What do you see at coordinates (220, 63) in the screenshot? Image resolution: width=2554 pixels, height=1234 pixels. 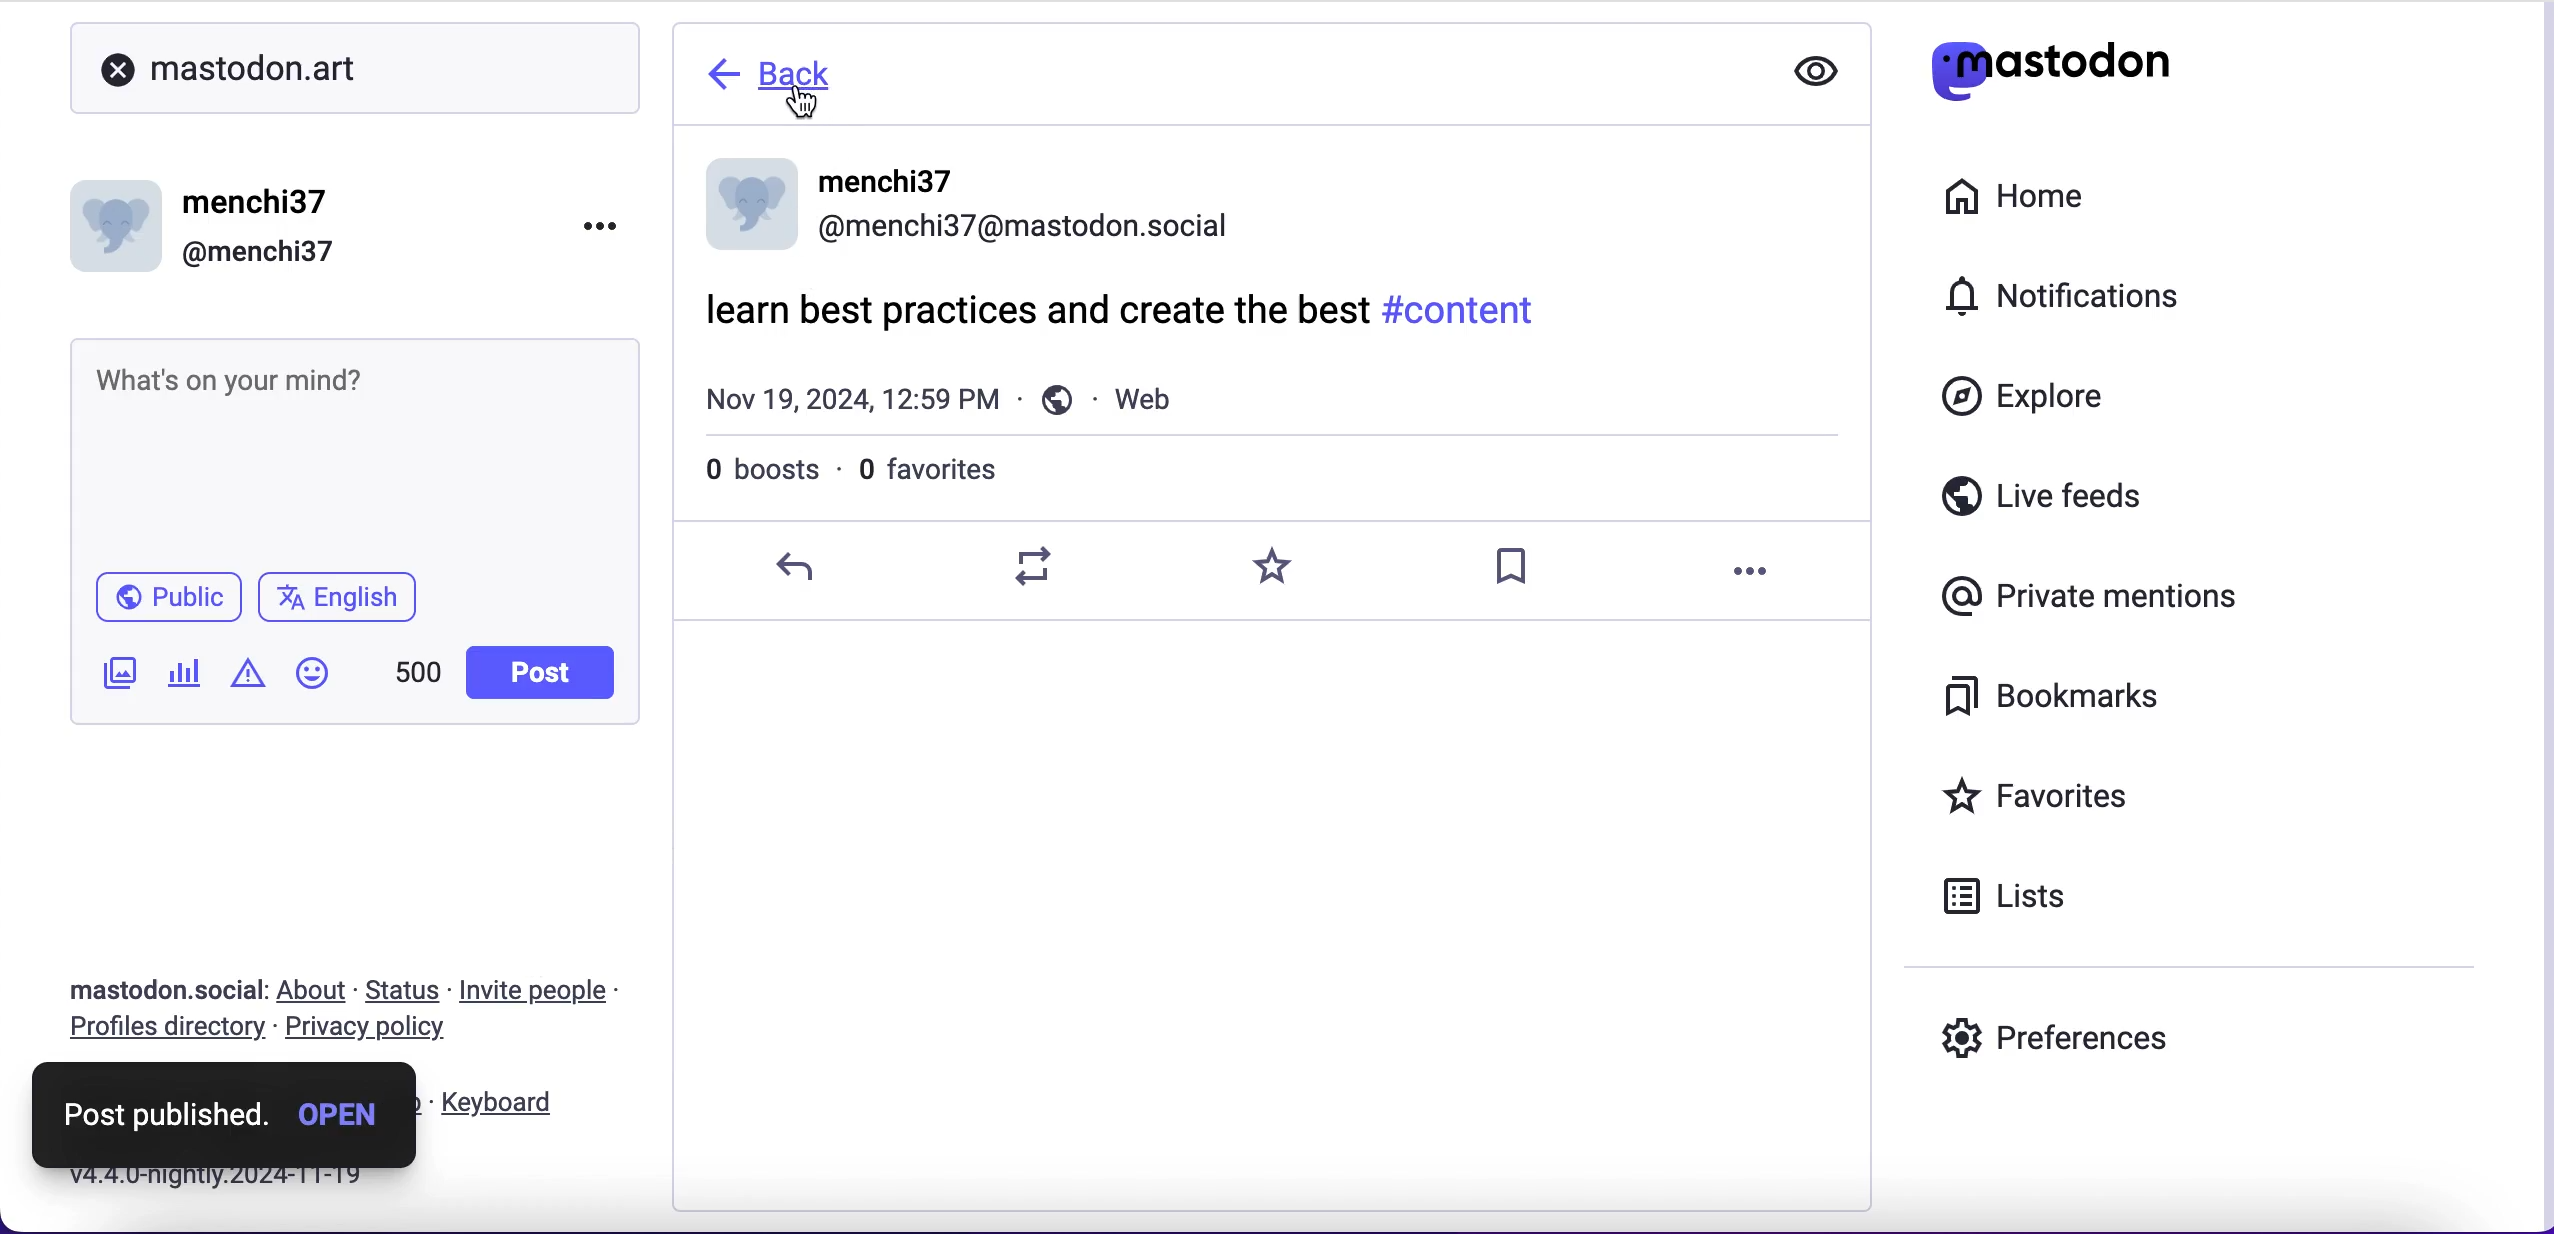 I see `mastodon.art` at bounding box center [220, 63].